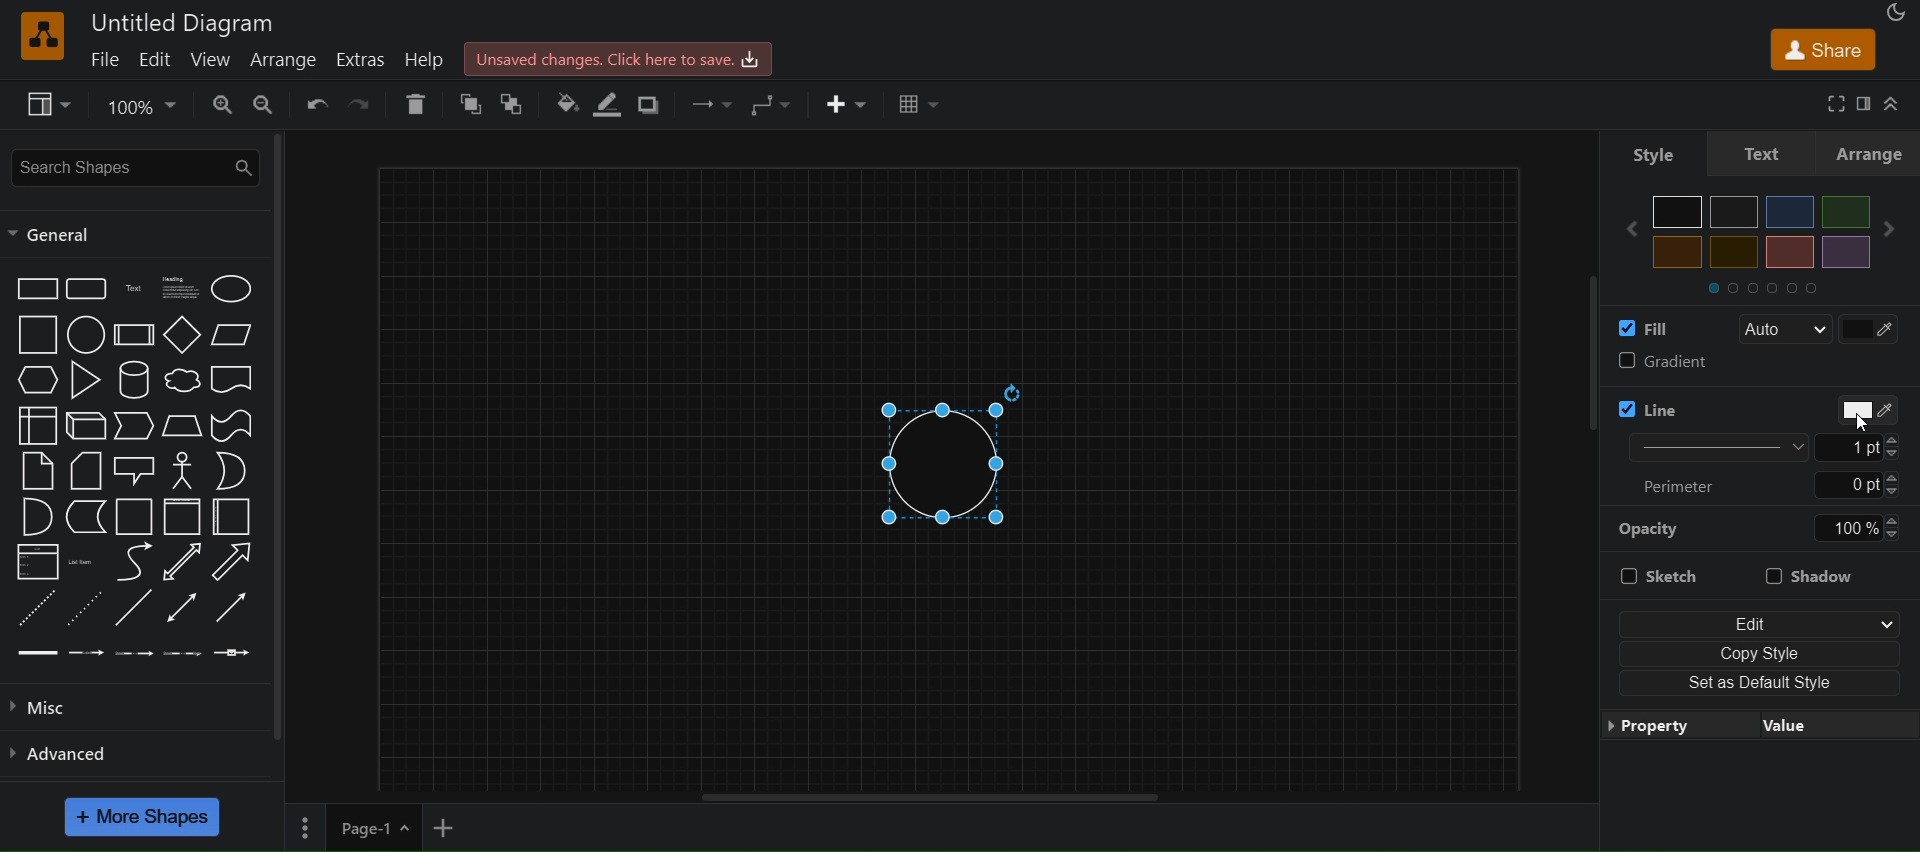 This screenshot has width=1920, height=852. What do you see at coordinates (847, 105) in the screenshot?
I see `insert` at bounding box center [847, 105].